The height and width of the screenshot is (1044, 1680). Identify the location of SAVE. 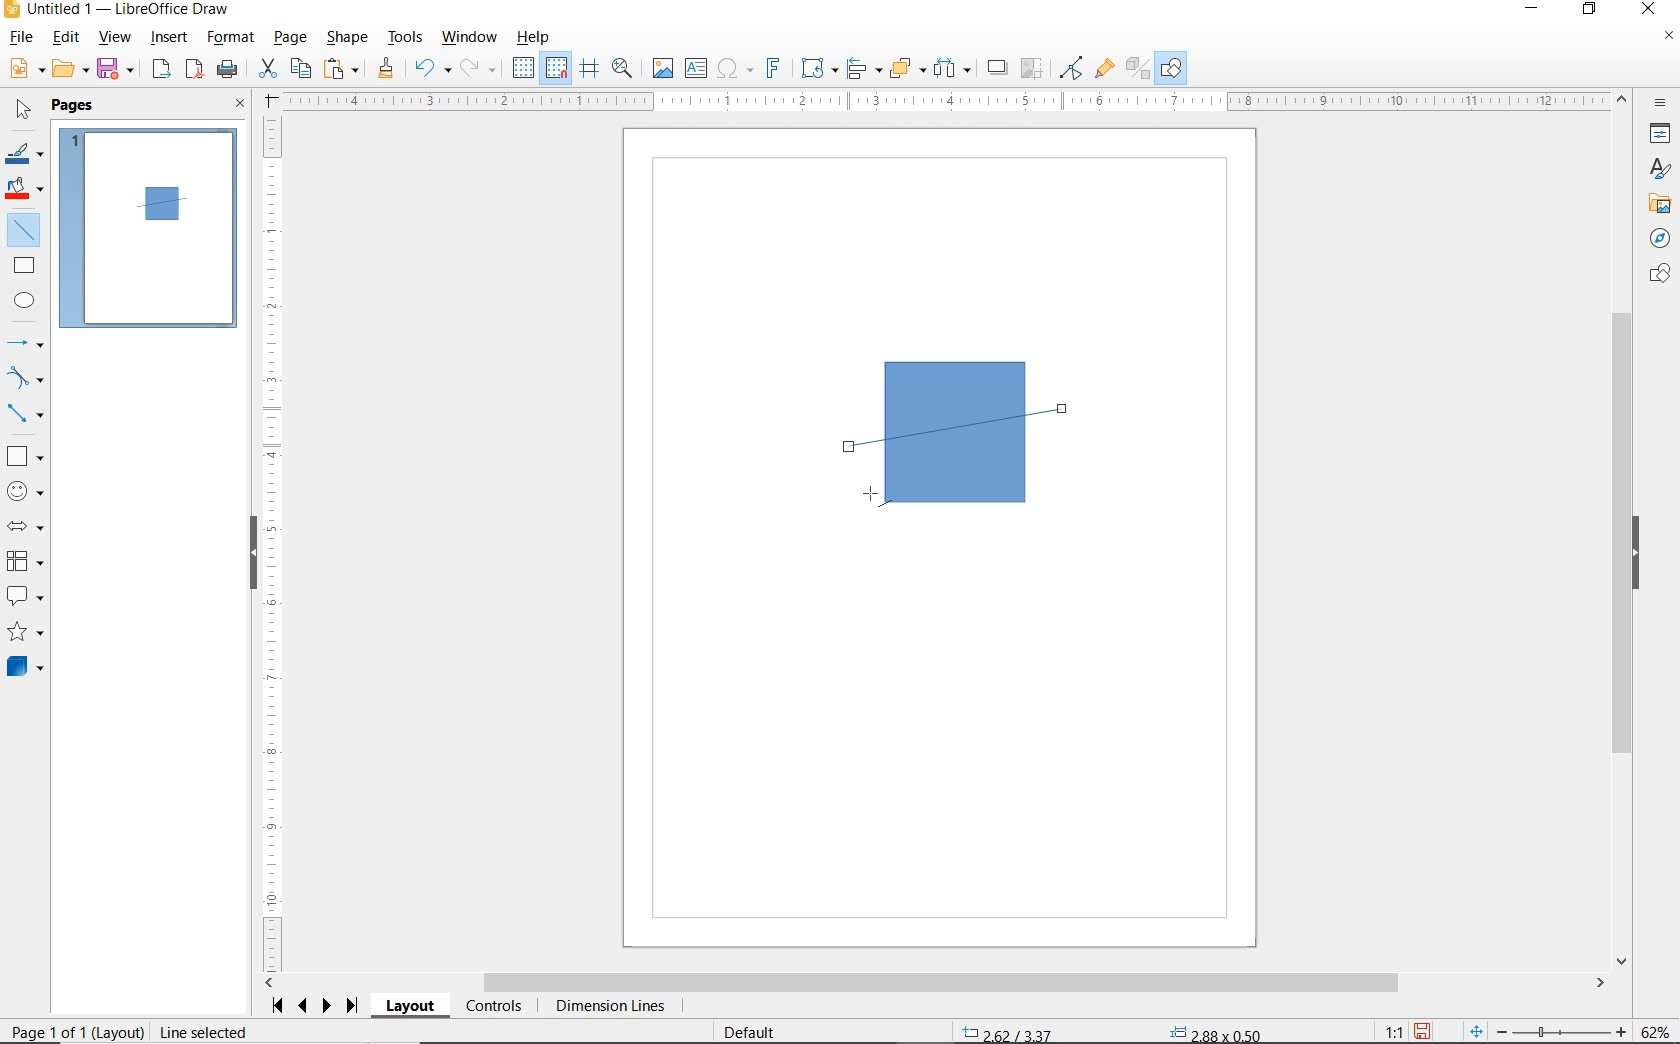
(117, 70).